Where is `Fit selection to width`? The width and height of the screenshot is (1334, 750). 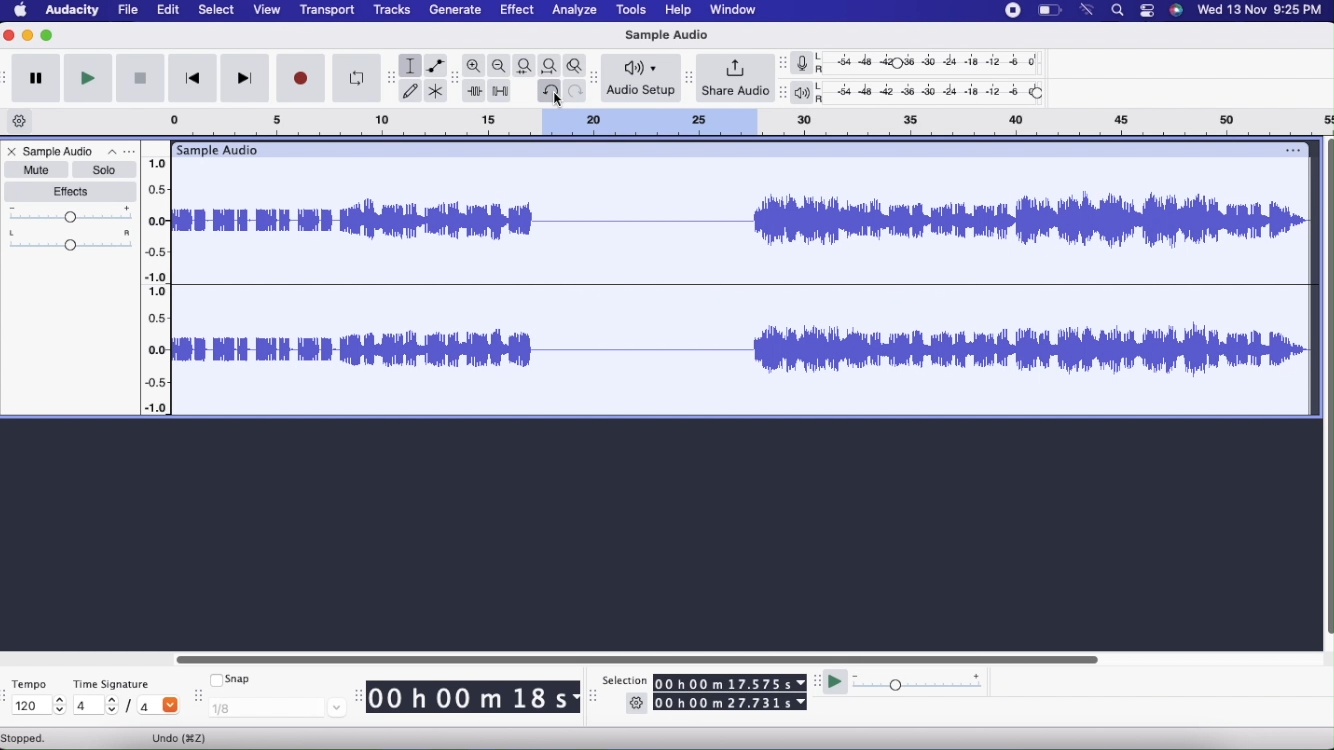
Fit selection to width is located at coordinates (523, 67).